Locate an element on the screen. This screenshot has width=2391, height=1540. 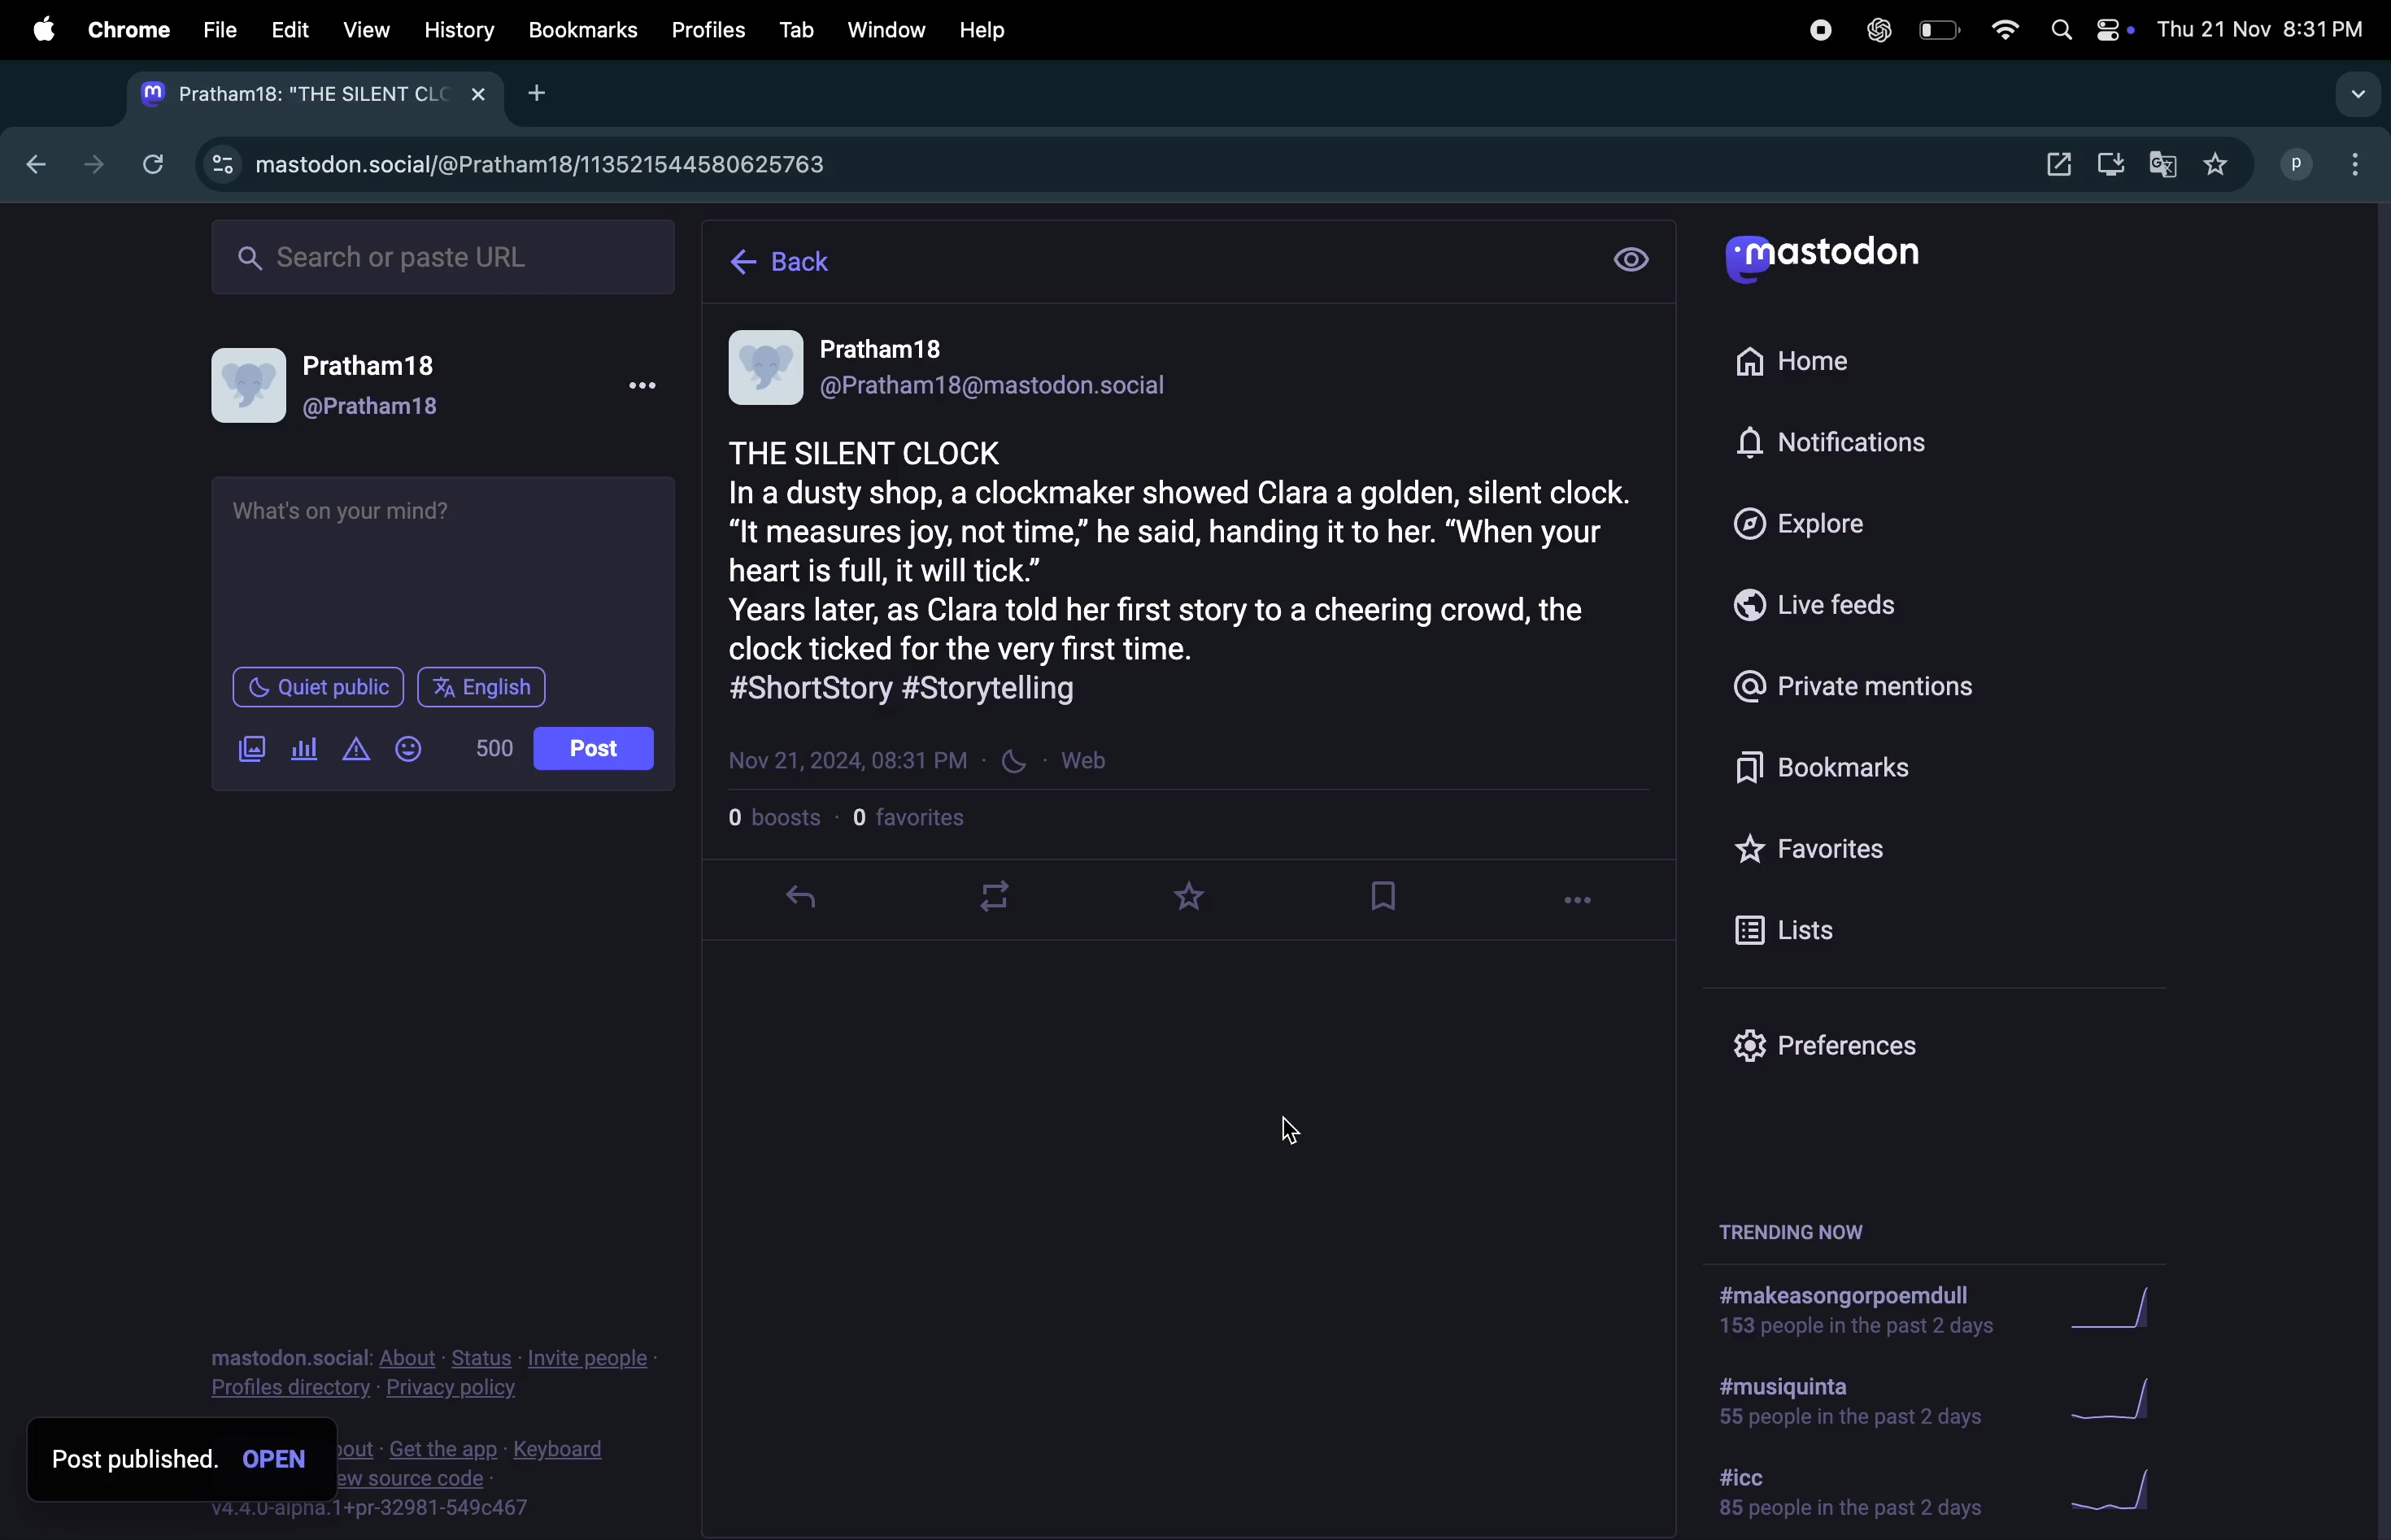
view is located at coordinates (365, 27).